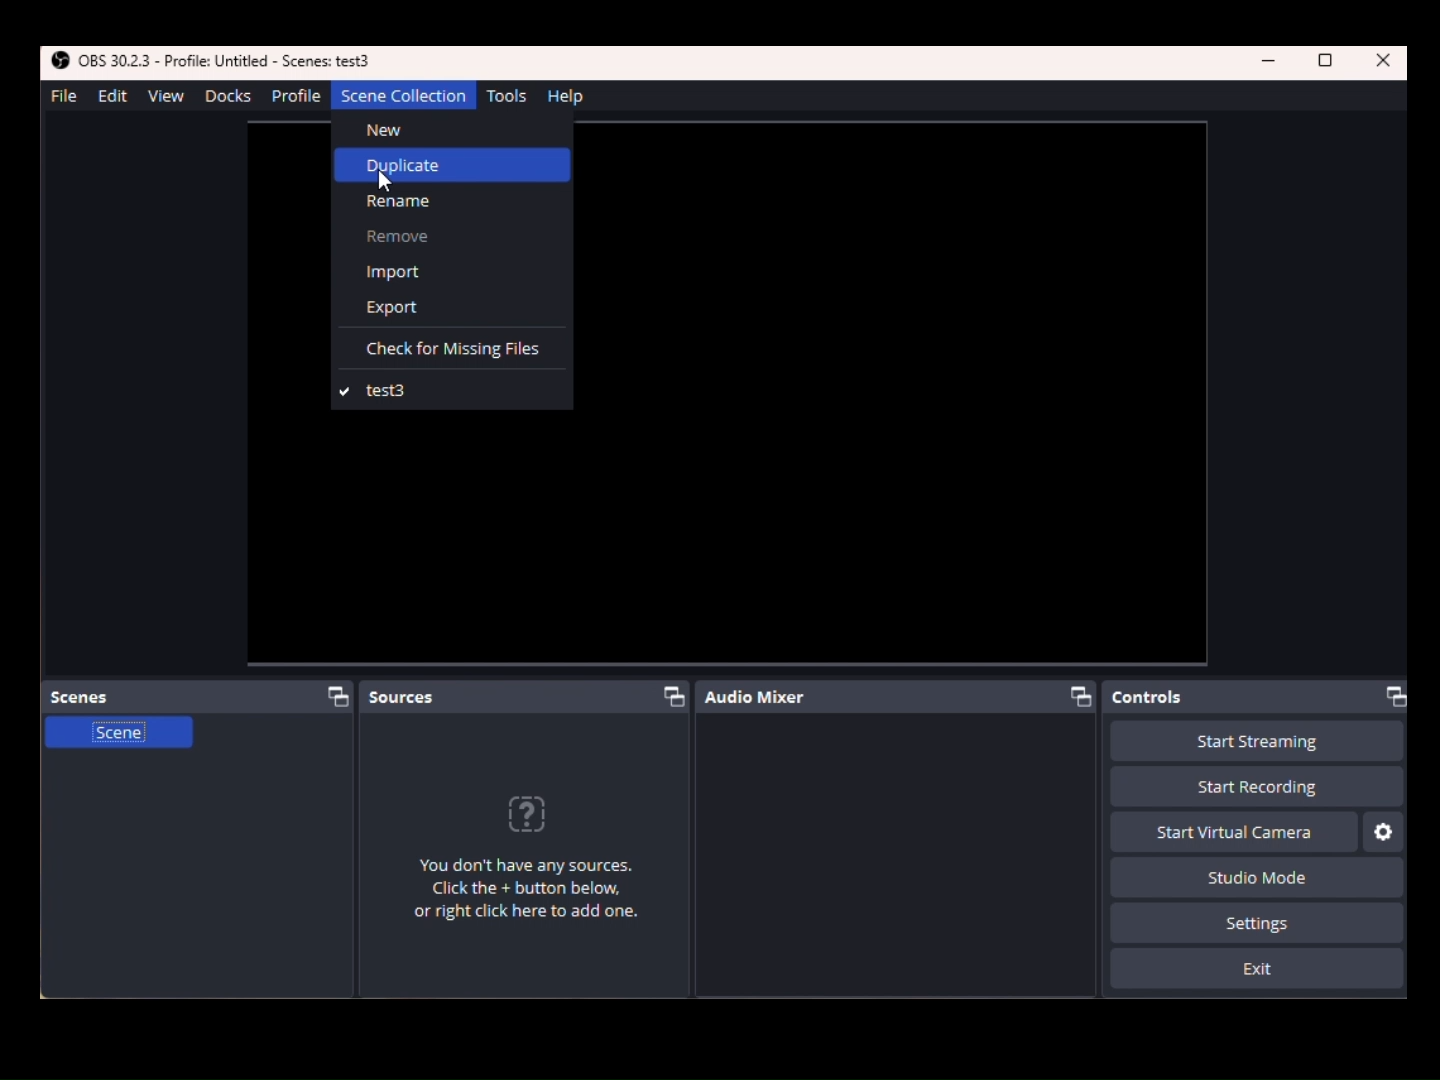 The image size is (1440, 1080). I want to click on Edit, so click(109, 97).